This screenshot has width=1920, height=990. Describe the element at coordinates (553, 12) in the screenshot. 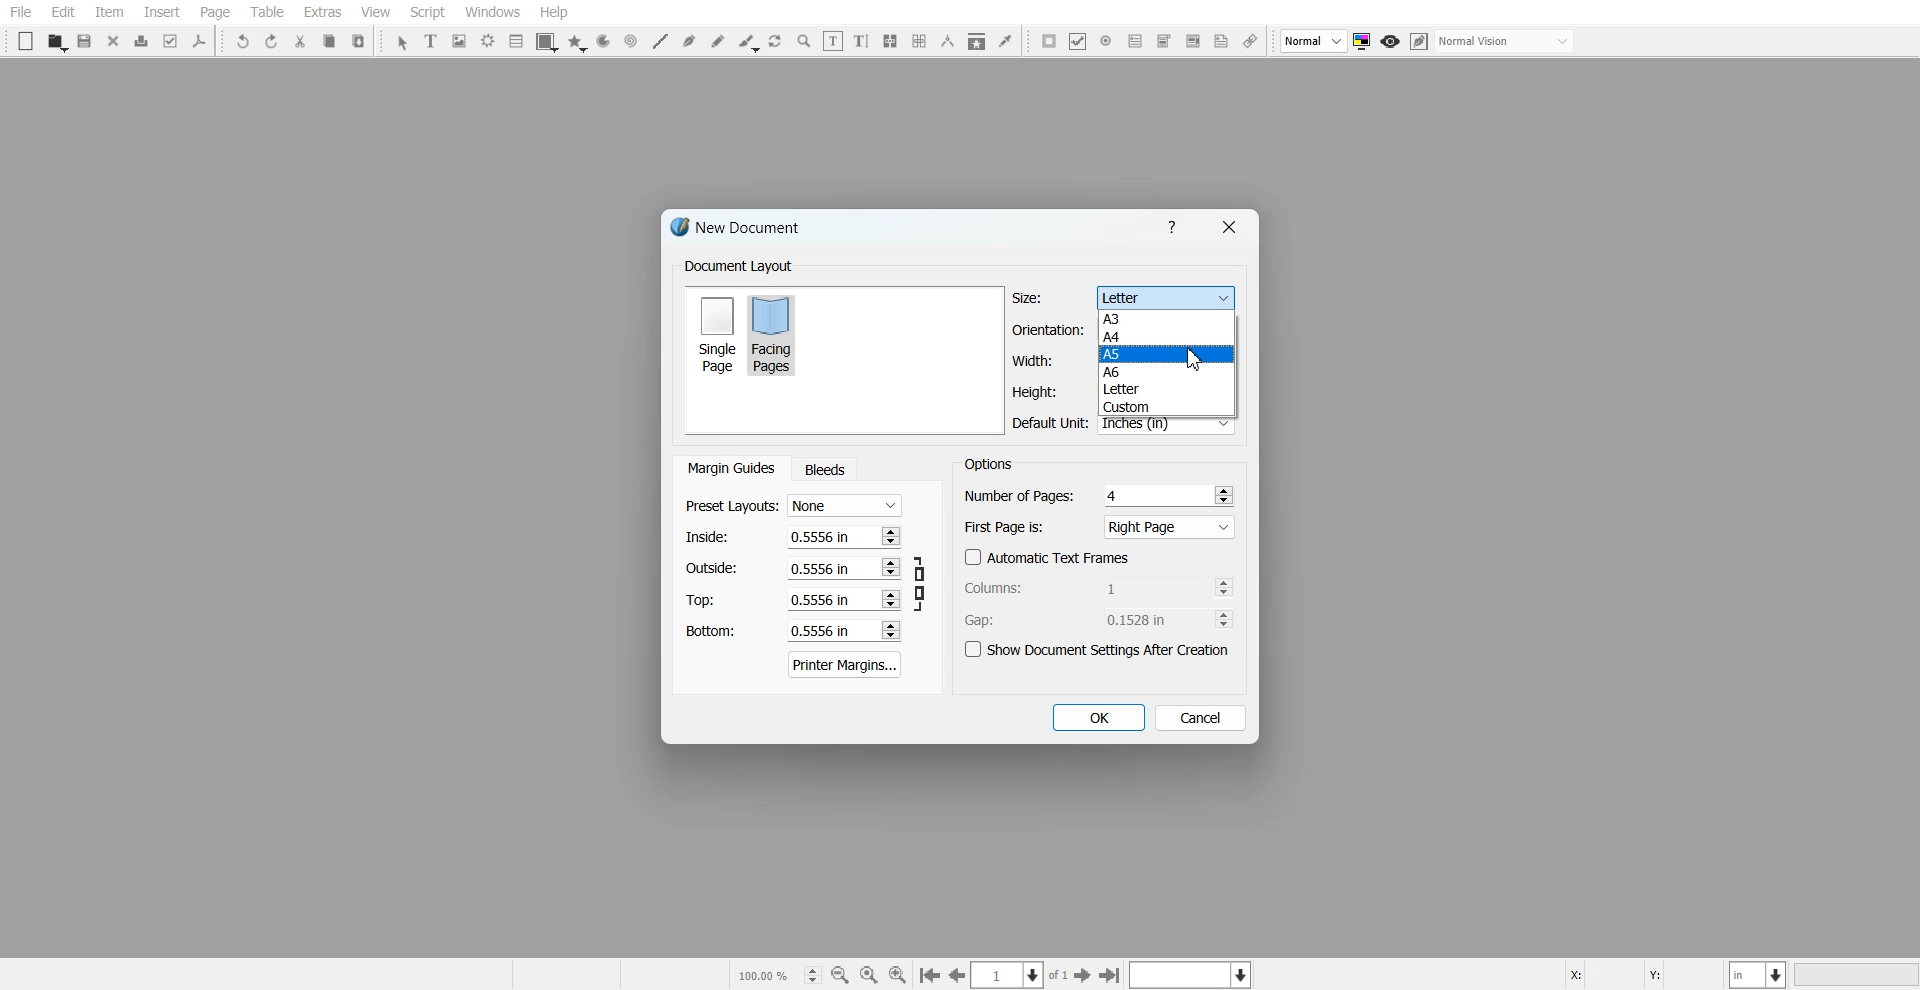

I see `Help` at that location.